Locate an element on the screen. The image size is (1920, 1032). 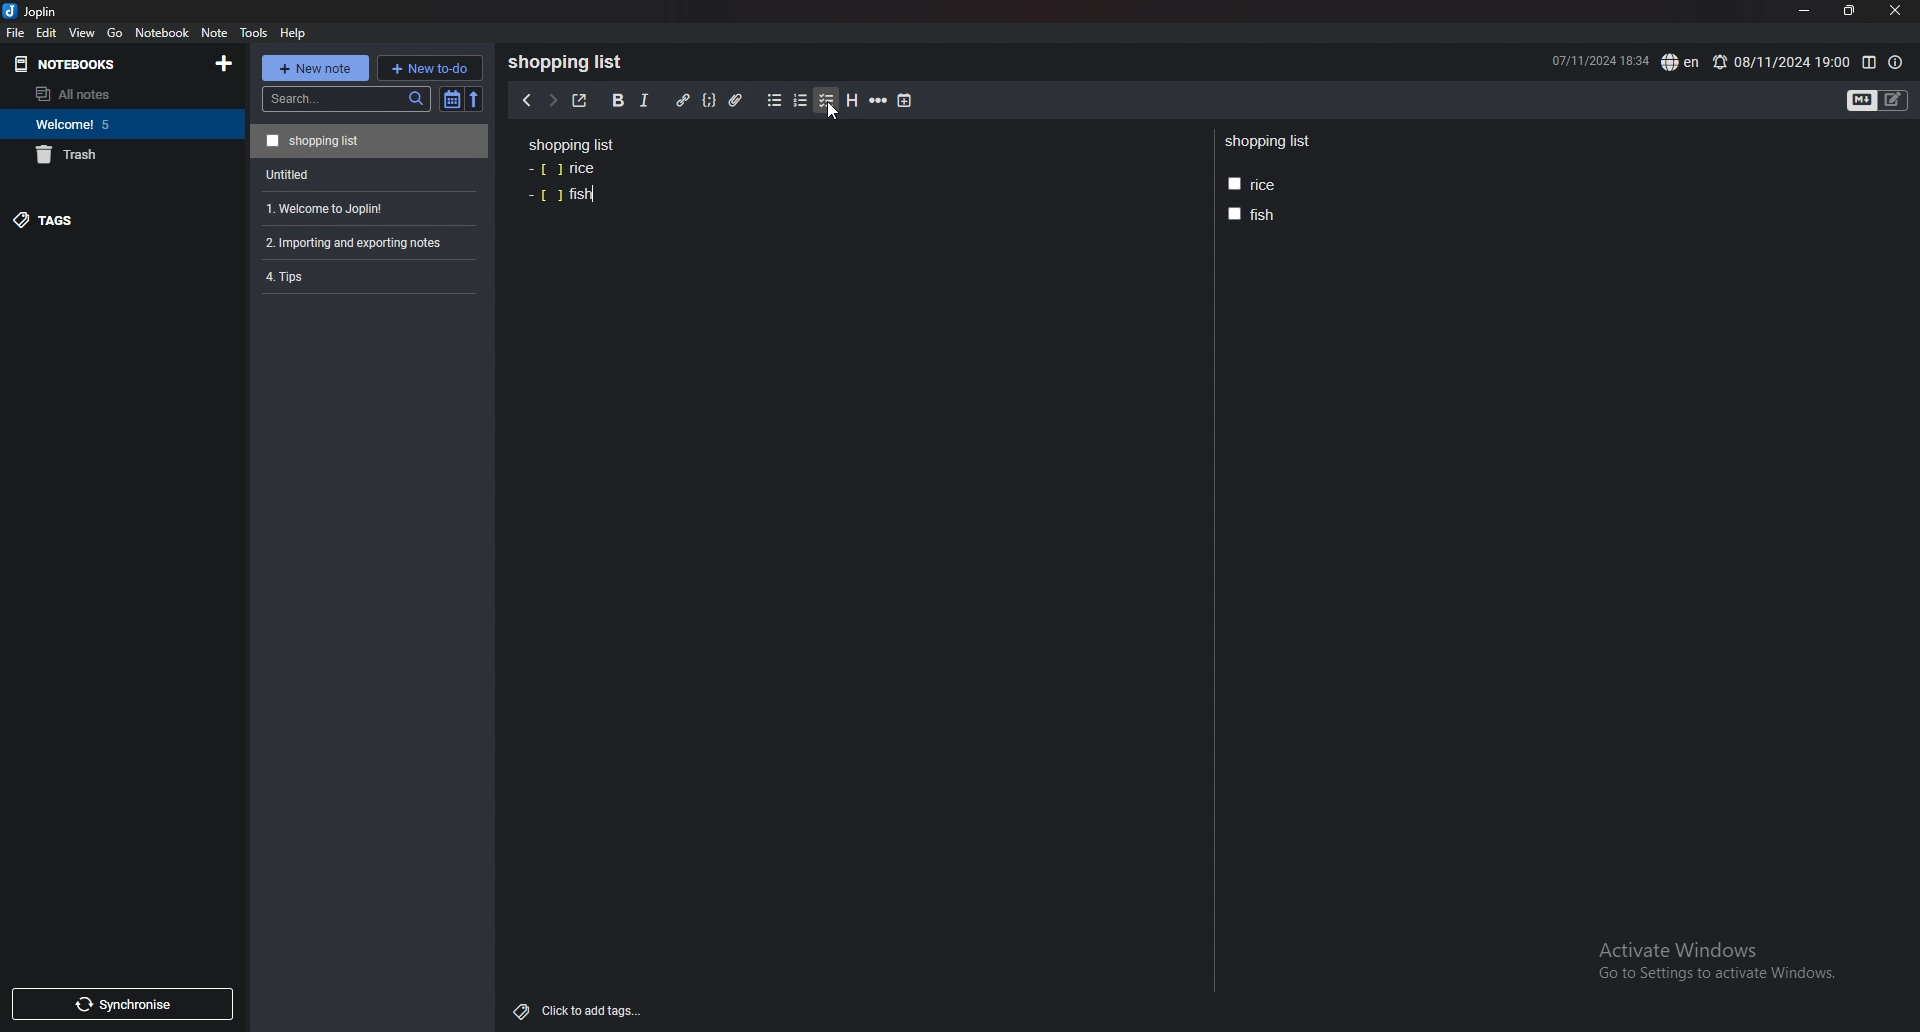
italic is located at coordinates (645, 101).